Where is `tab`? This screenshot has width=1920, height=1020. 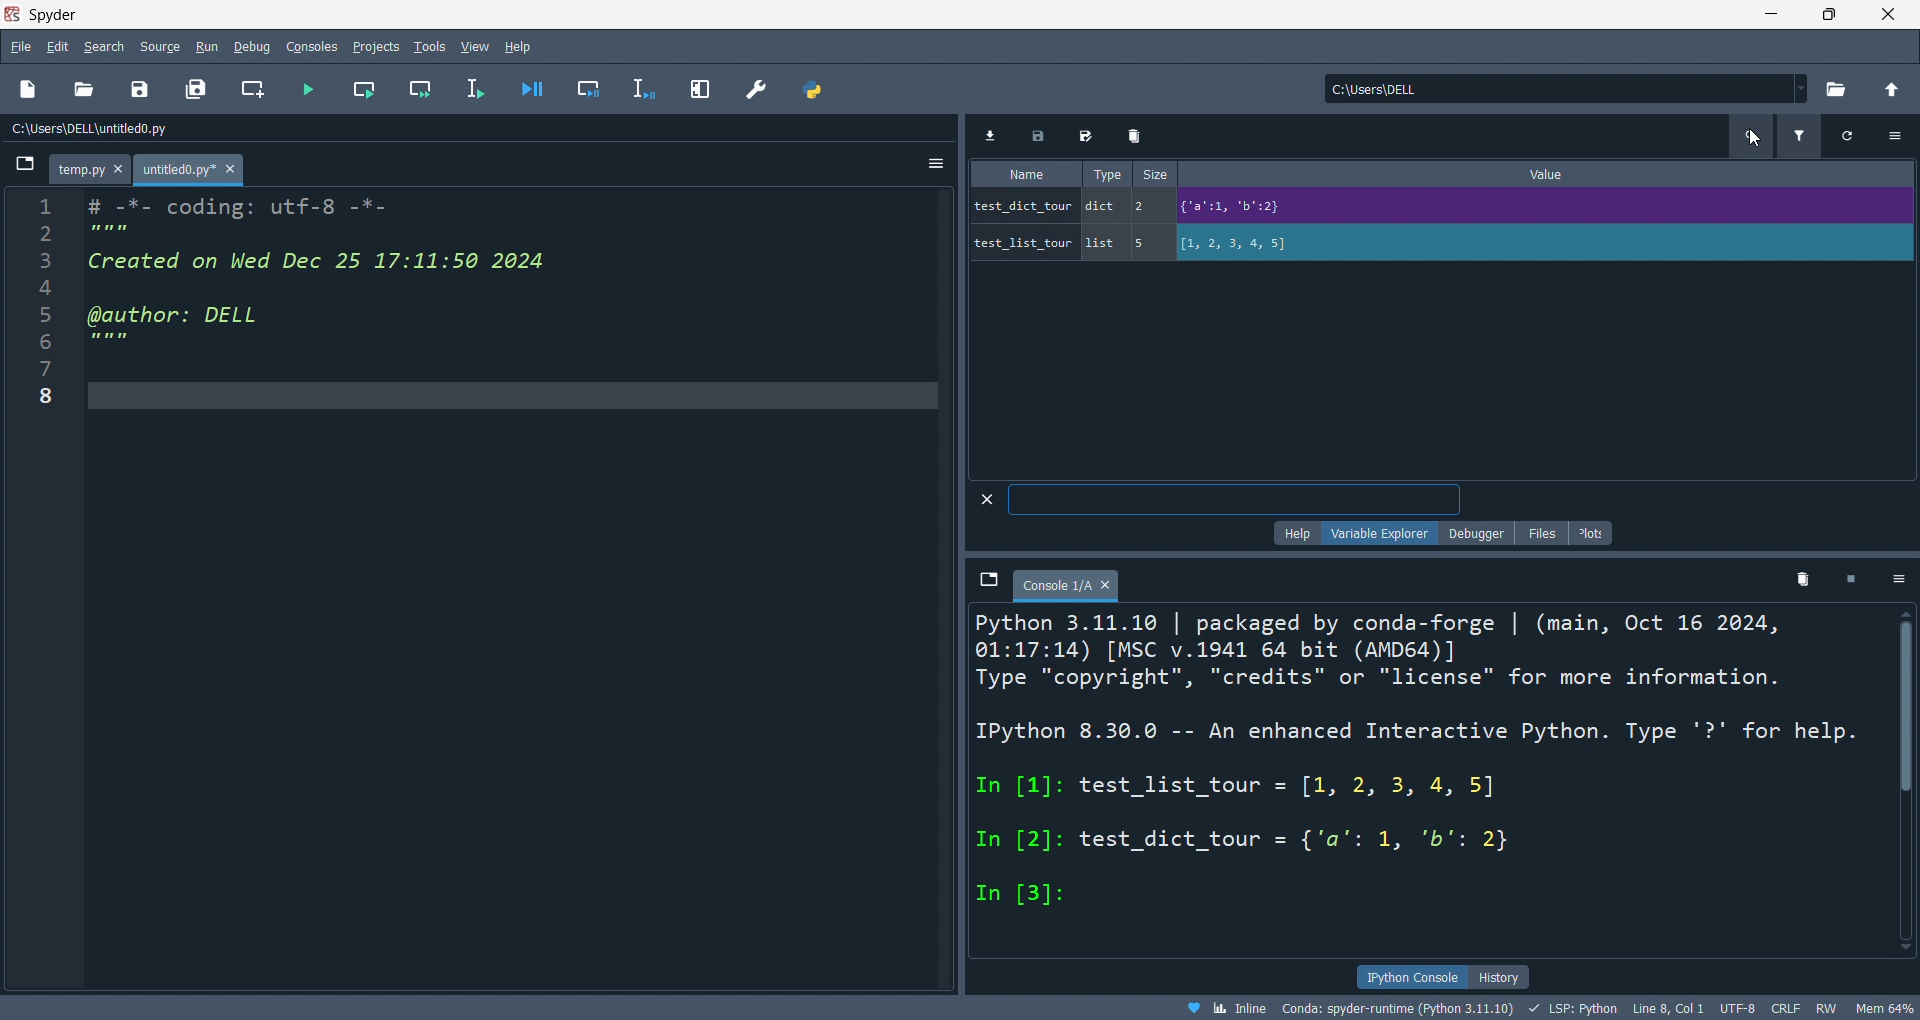 tab is located at coordinates (84, 170).